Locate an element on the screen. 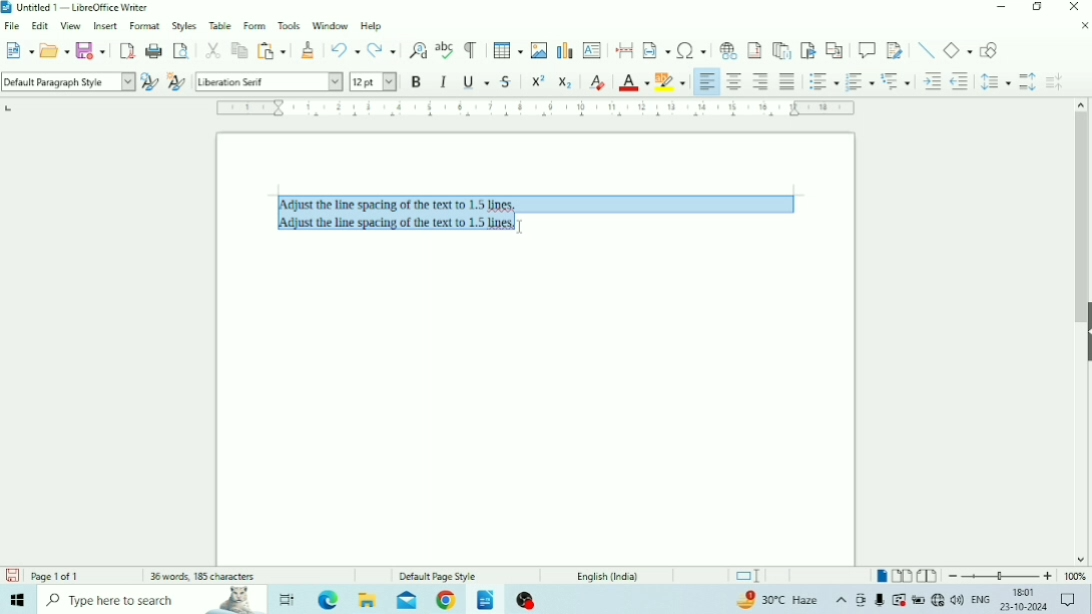 The image size is (1092, 614). OBS Studio is located at coordinates (527, 600).